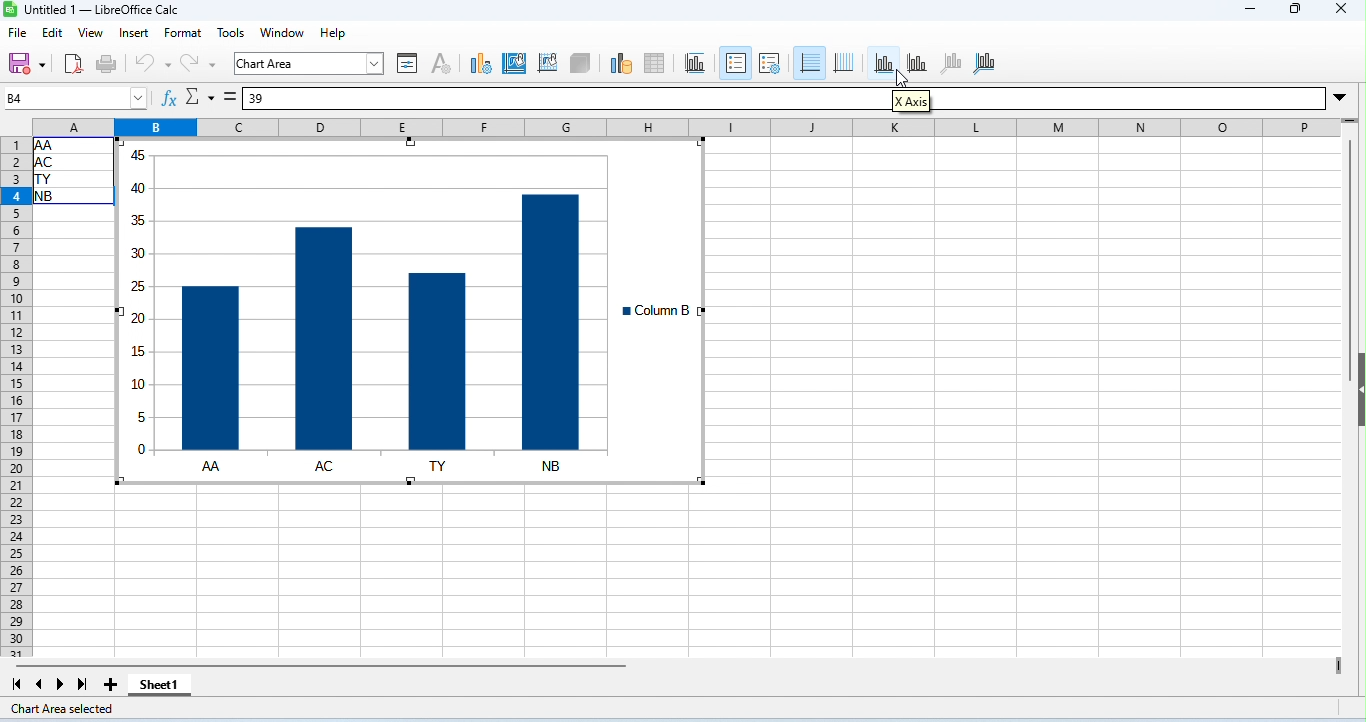 The image size is (1366, 722). What do you see at coordinates (17, 32) in the screenshot?
I see `file` at bounding box center [17, 32].